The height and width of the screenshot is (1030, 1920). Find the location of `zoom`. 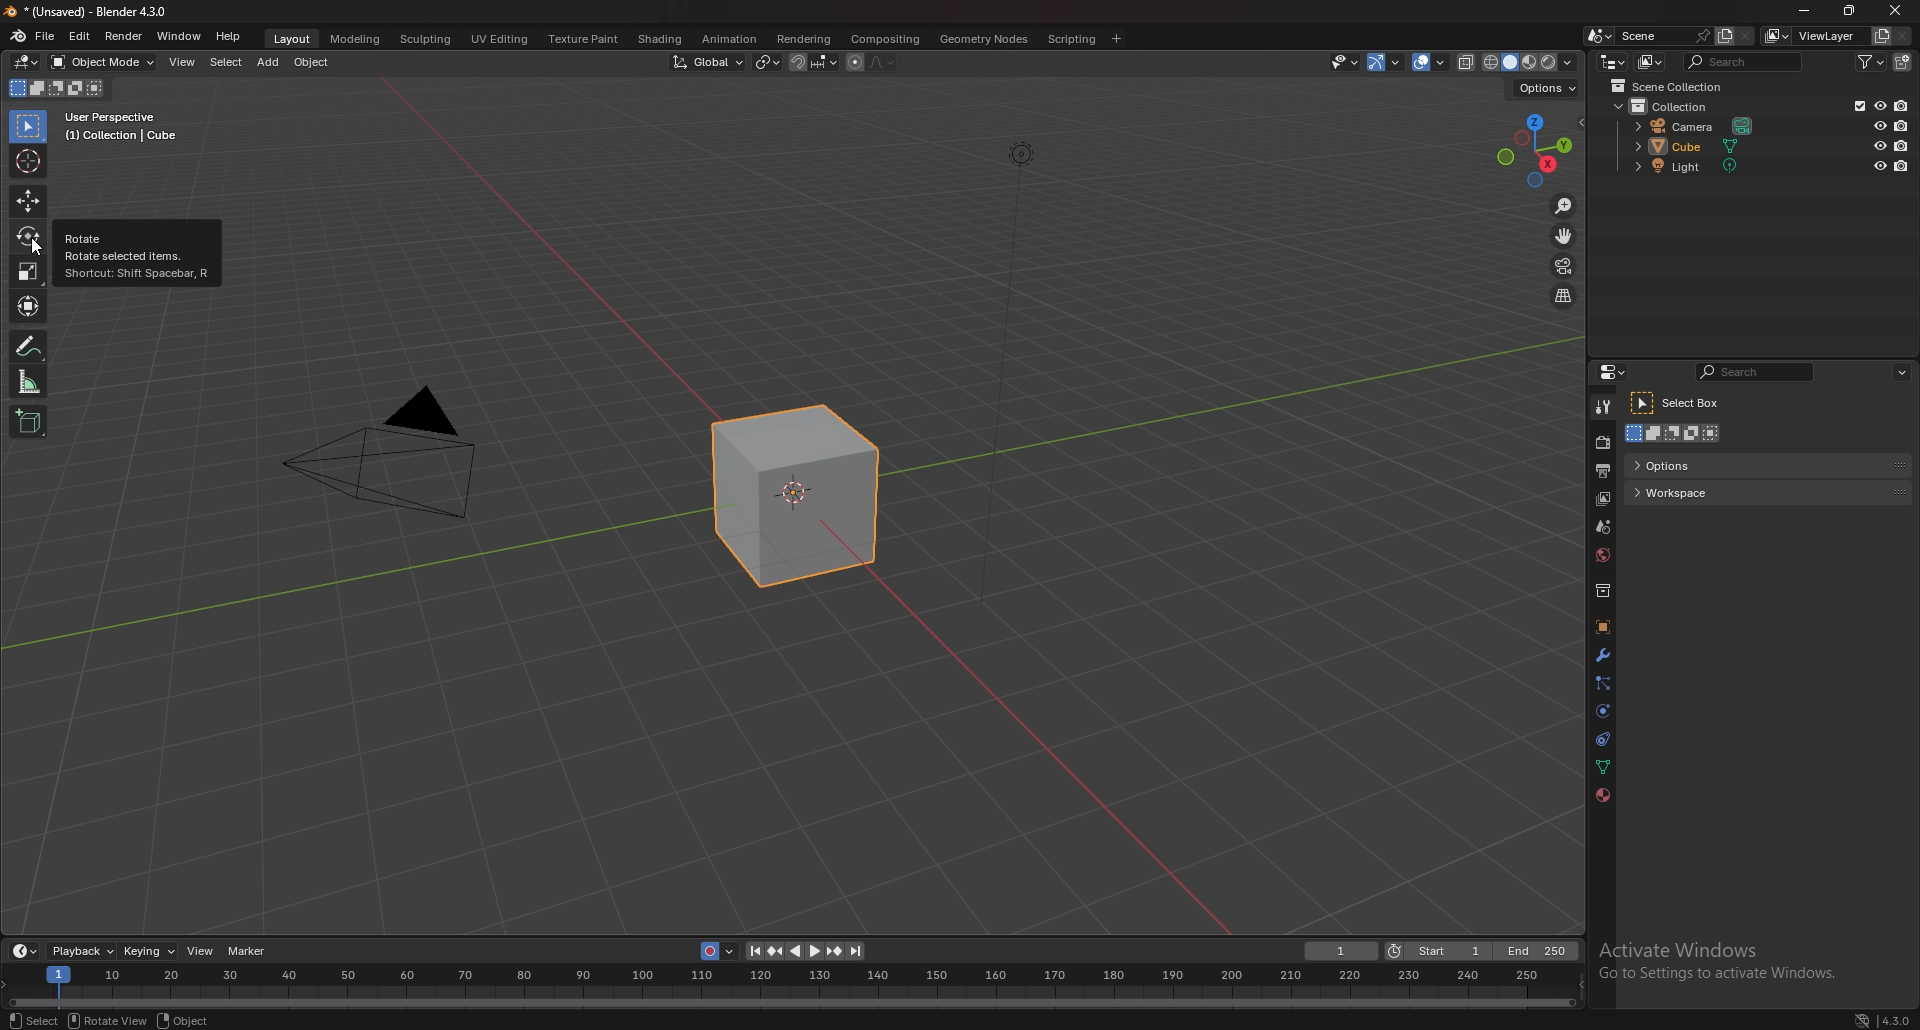

zoom is located at coordinates (1564, 206).